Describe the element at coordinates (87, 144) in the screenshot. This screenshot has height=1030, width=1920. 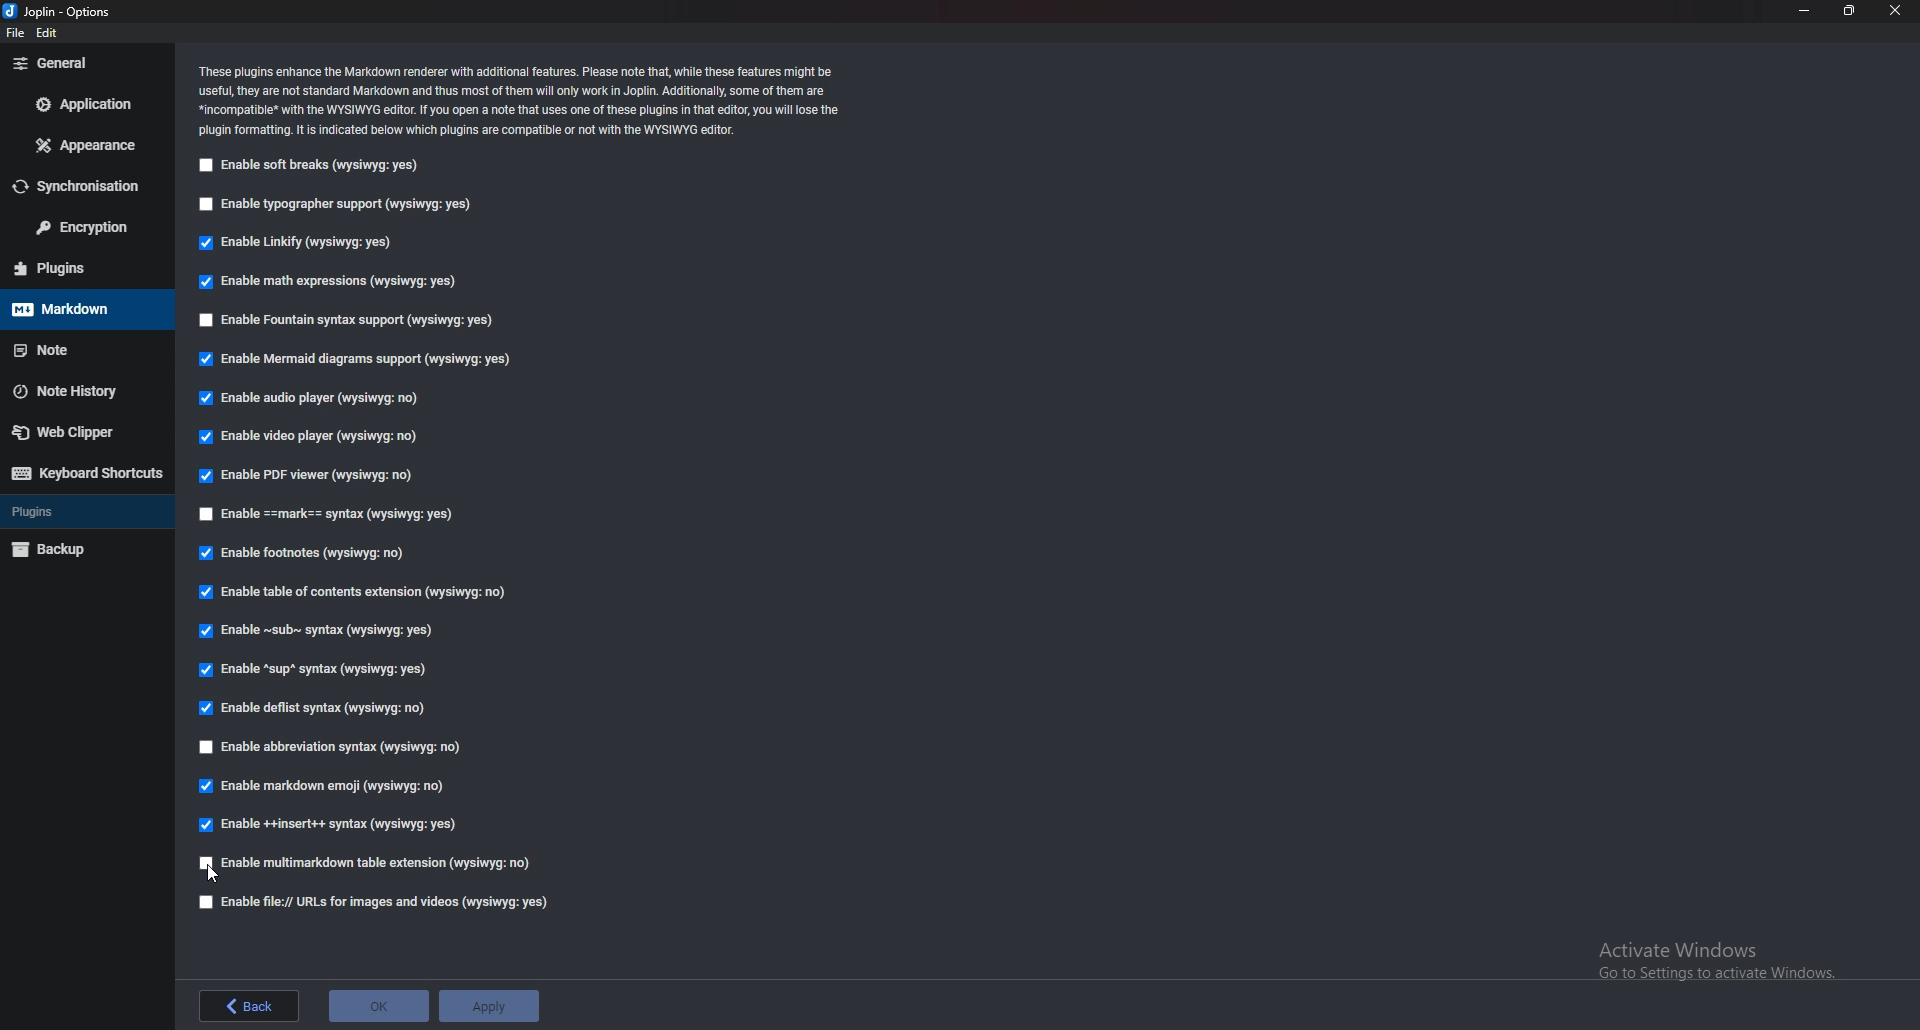
I see `Appearance` at that location.